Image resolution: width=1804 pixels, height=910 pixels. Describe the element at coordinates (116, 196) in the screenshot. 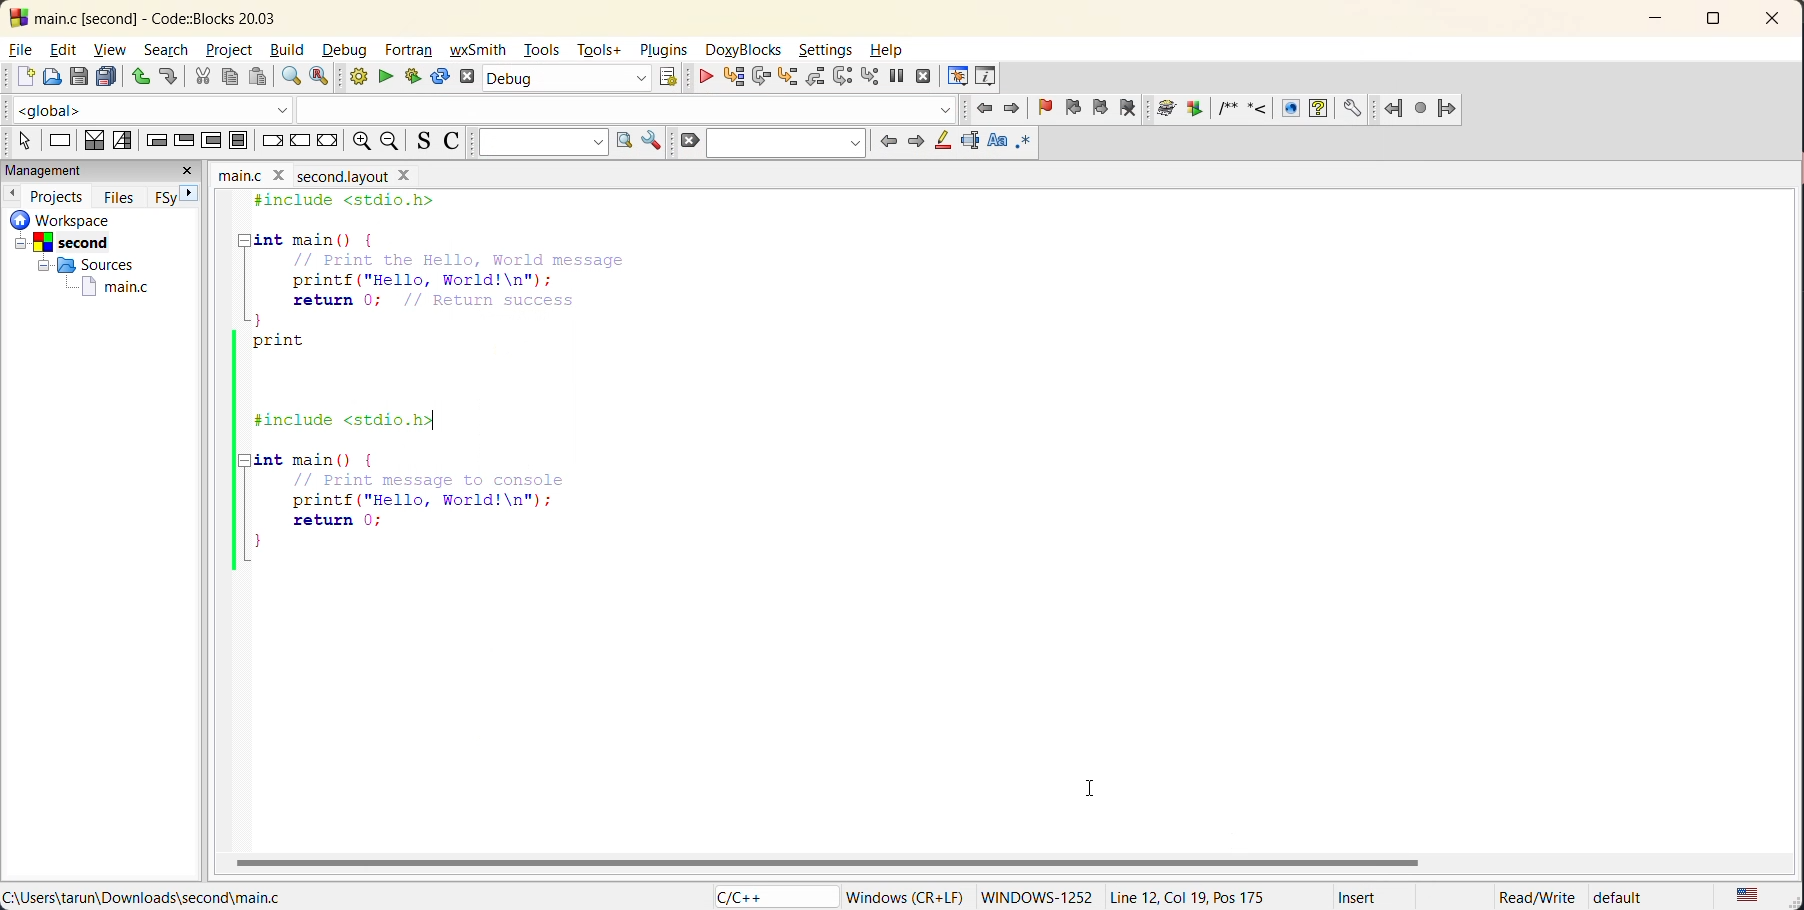

I see `files` at that location.